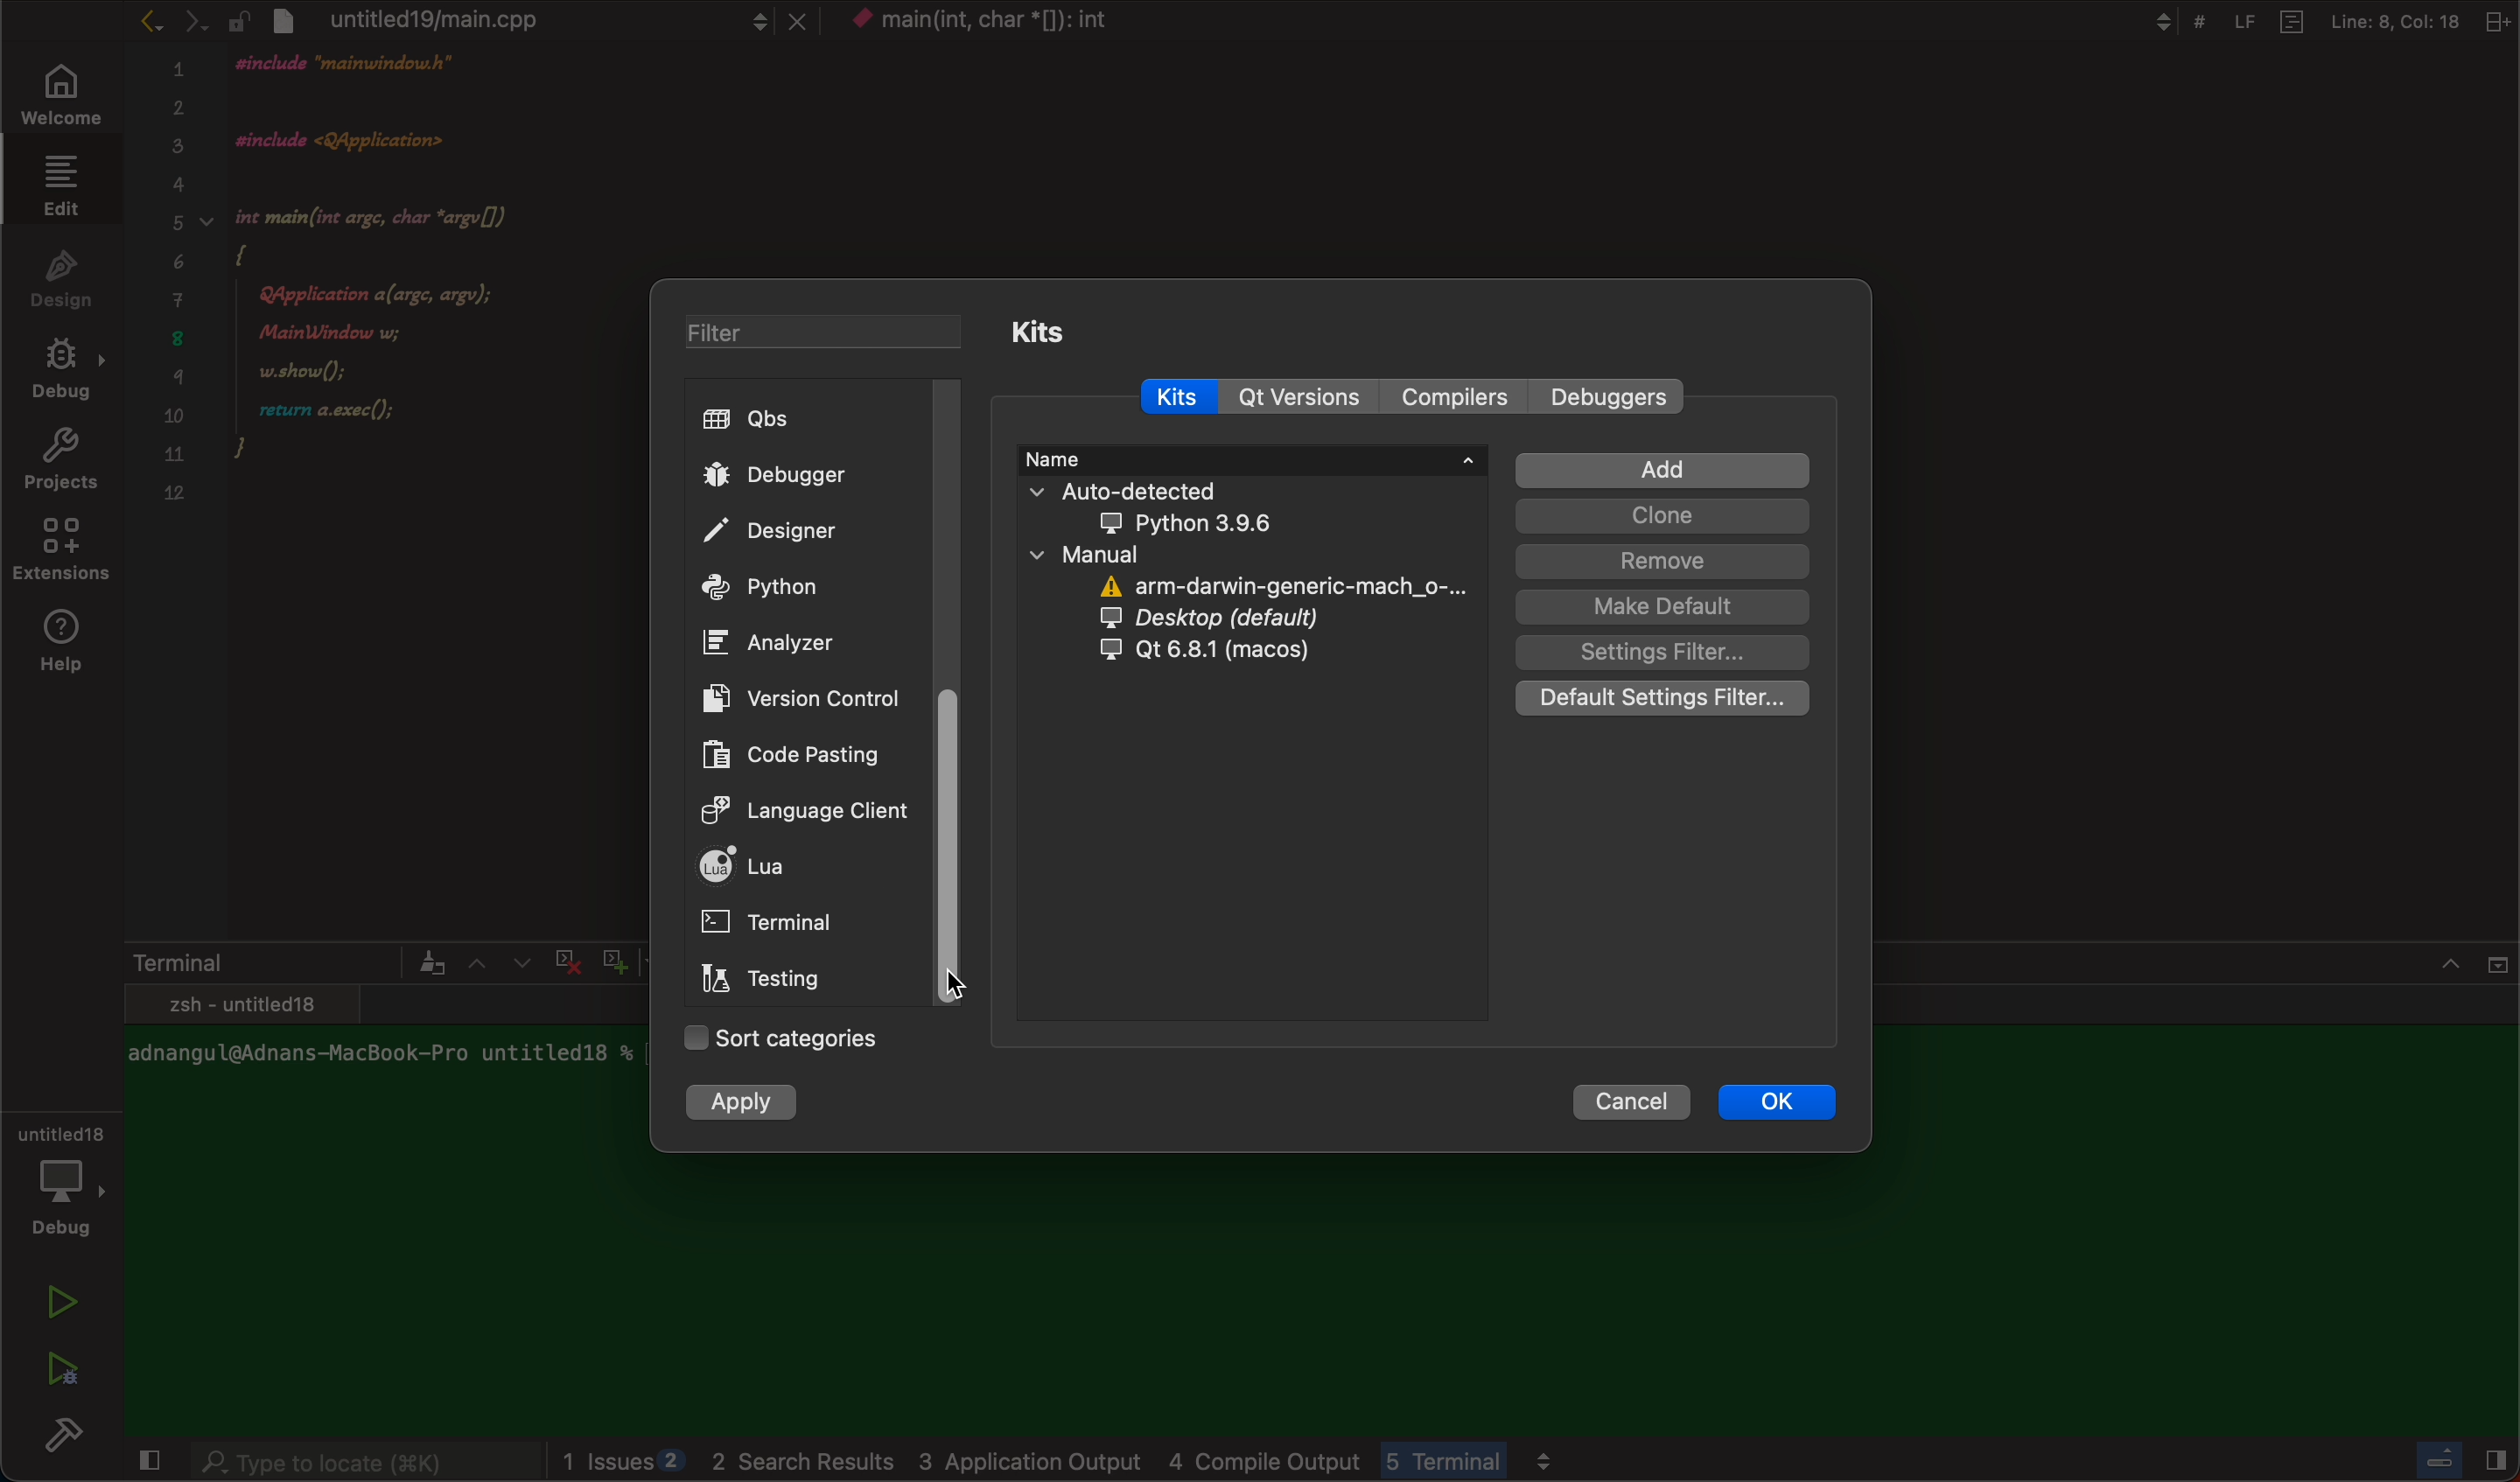  I want to click on make default , so click(1661, 607).